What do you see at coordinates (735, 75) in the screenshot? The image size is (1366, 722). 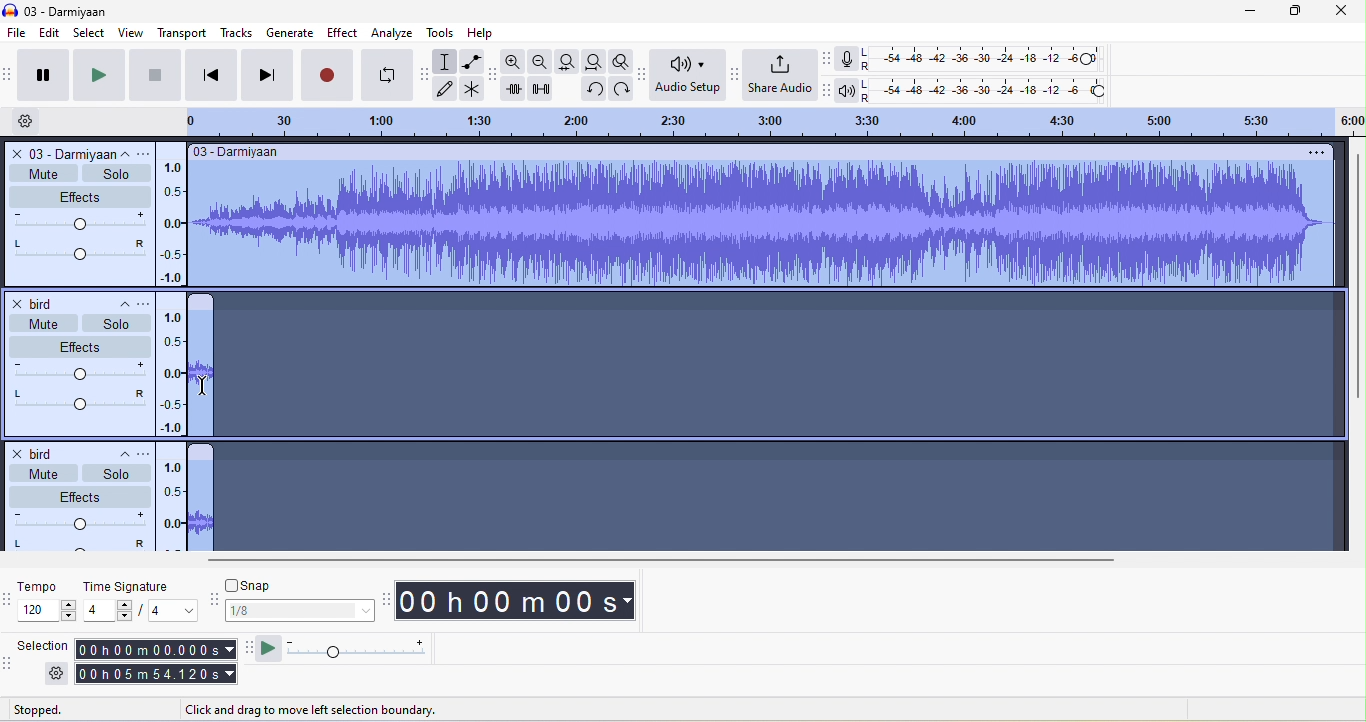 I see `audacity share audio` at bounding box center [735, 75].